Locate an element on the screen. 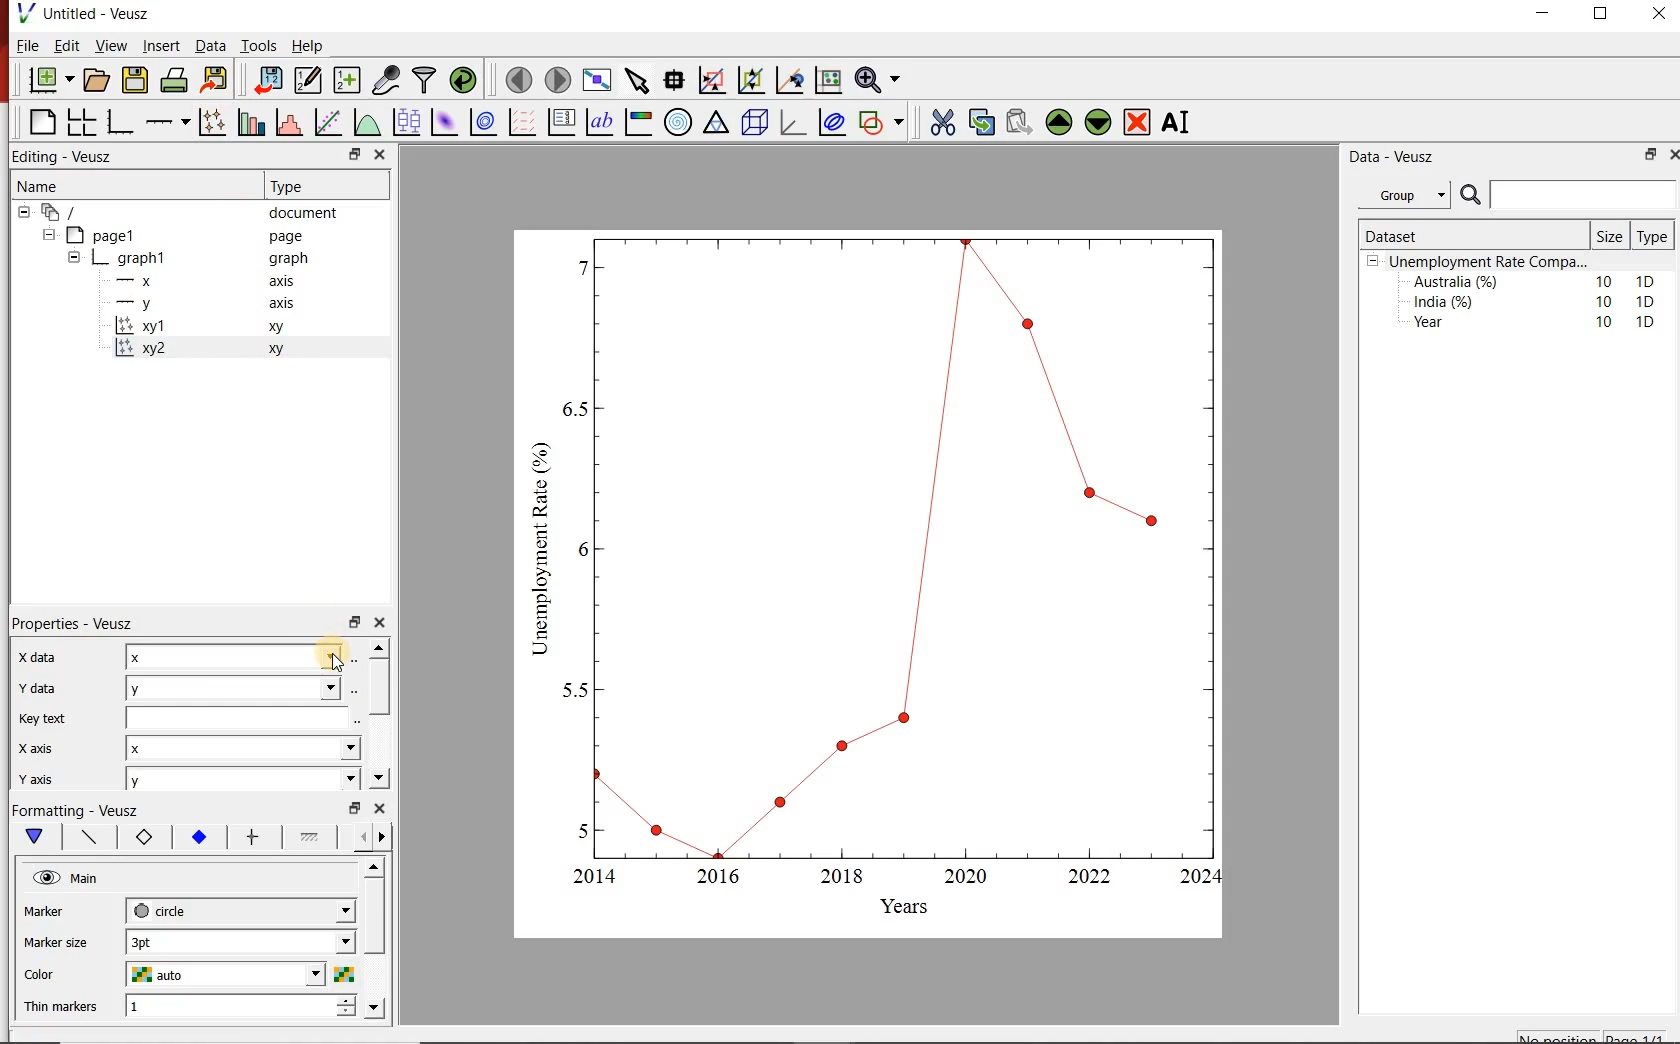  xy 1 xy is located at coordinates (235, 326).